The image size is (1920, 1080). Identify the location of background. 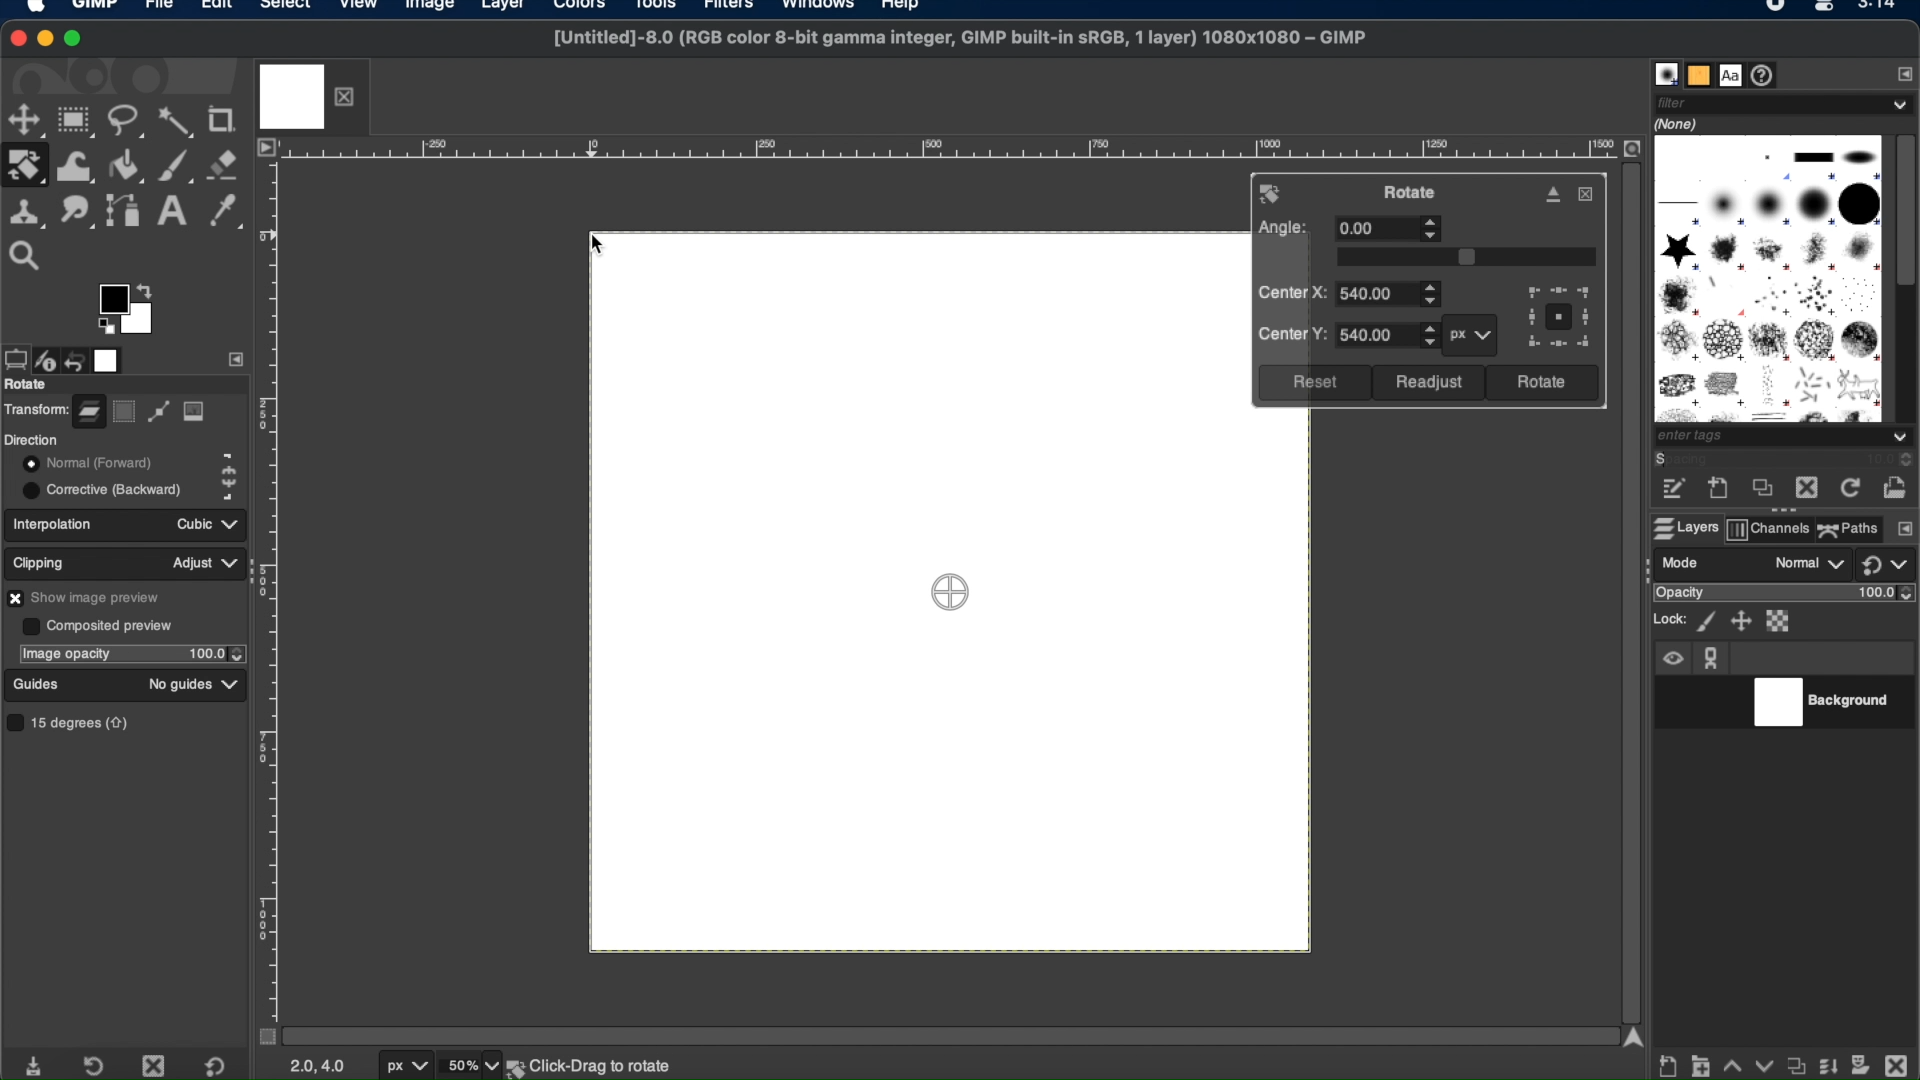
(1828, 703).